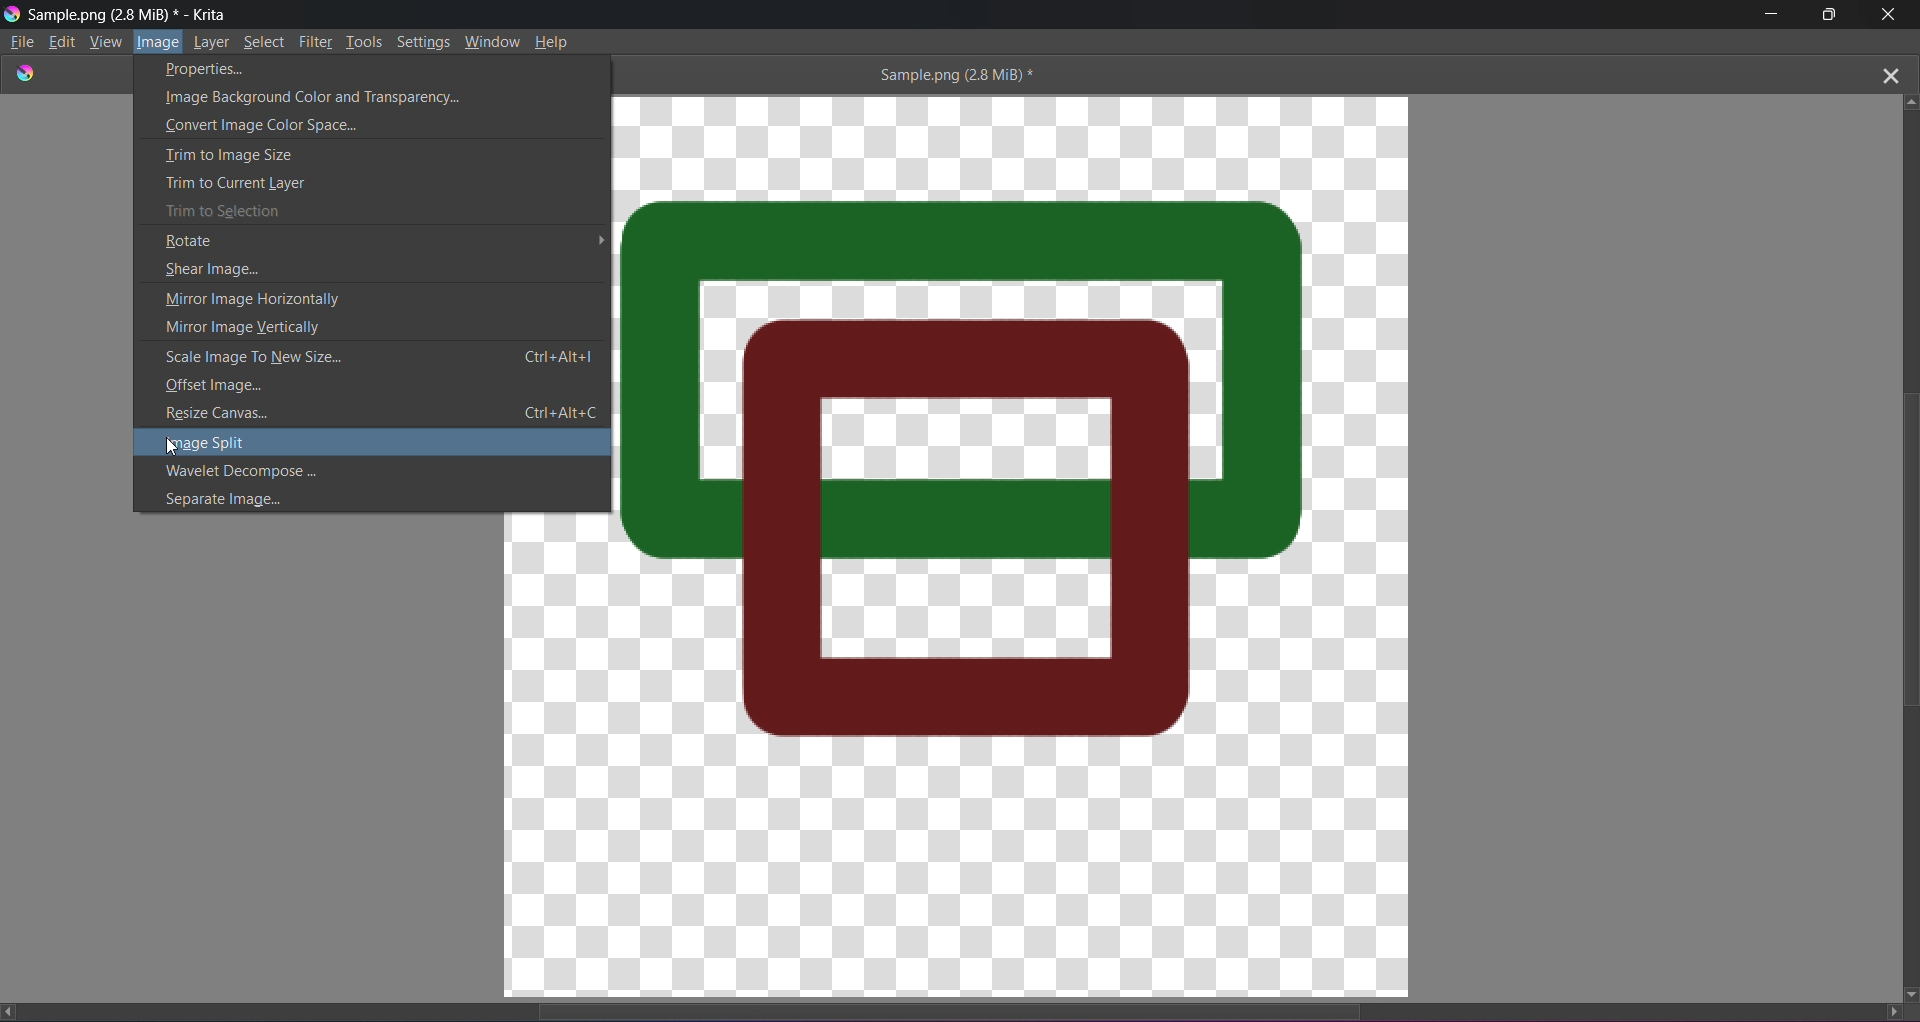 The image size is (1920, 1022). I want to click on Stear Image, so click(374, 266).